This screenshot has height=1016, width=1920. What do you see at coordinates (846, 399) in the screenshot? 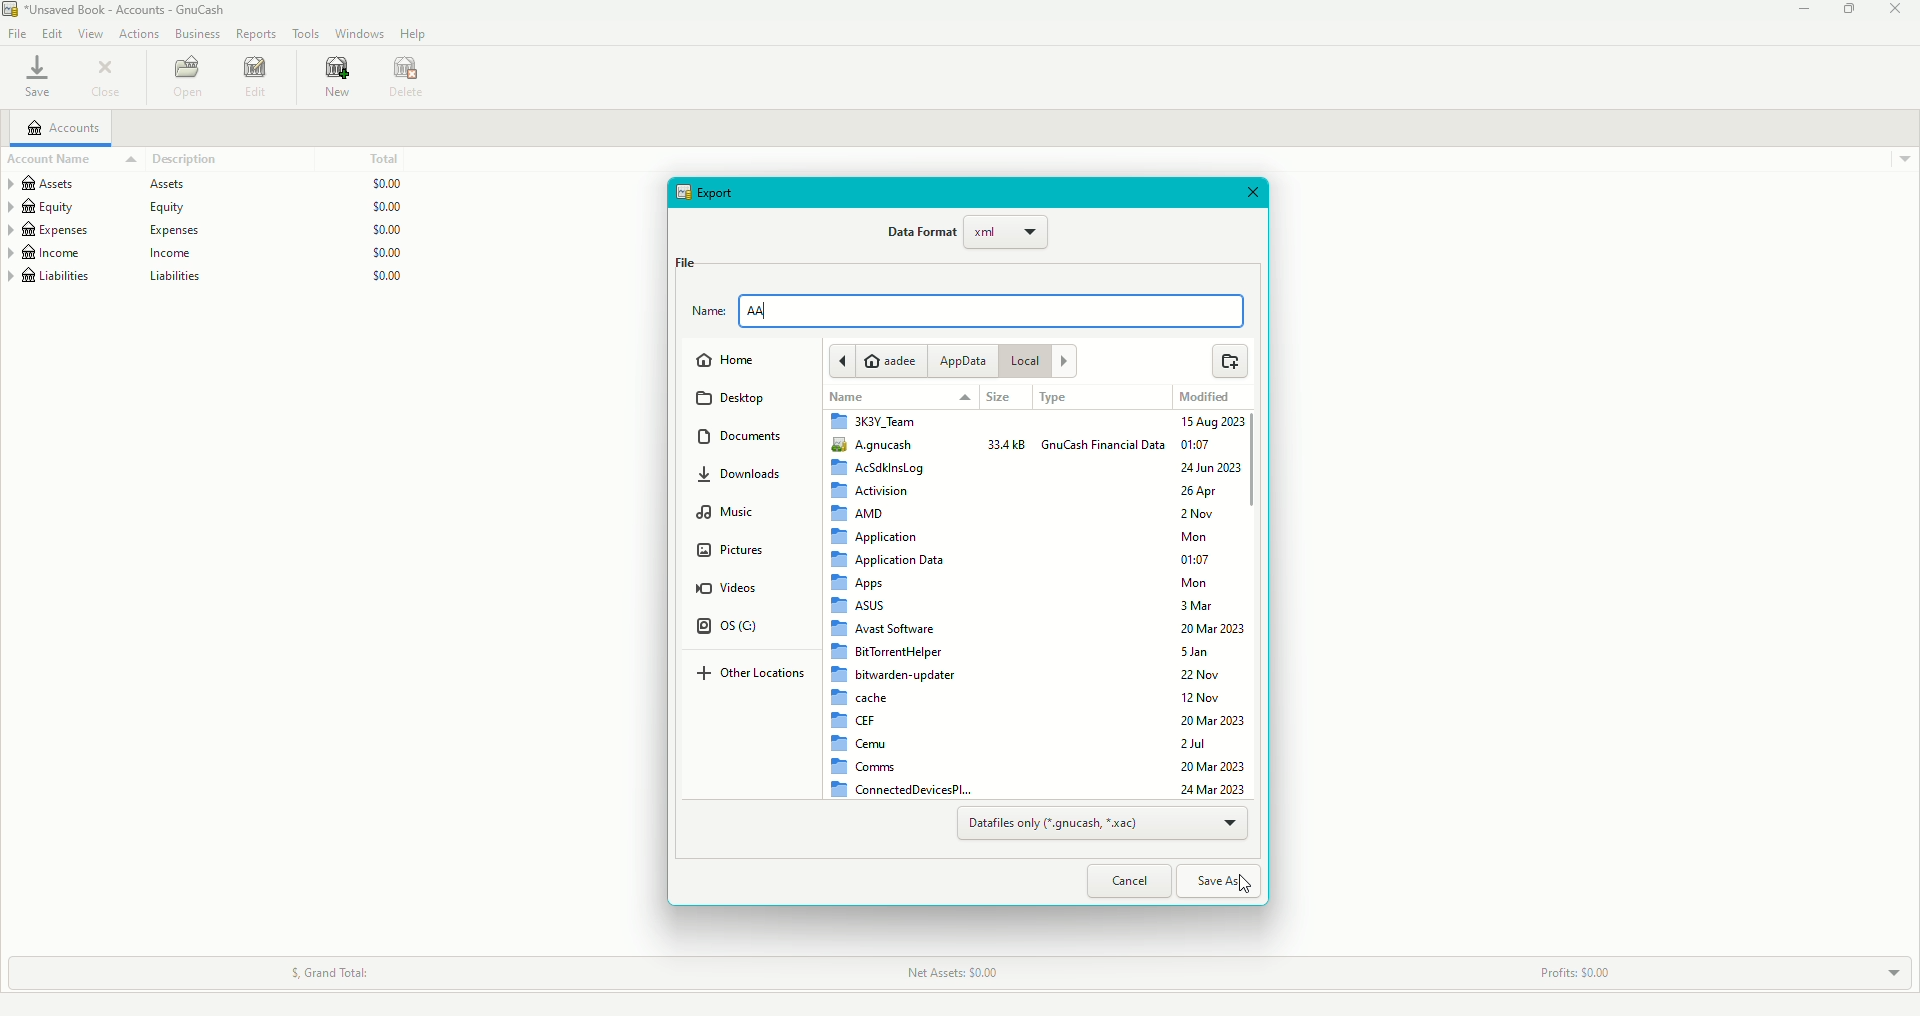
I see `Name` at bounding box center [846, 399].